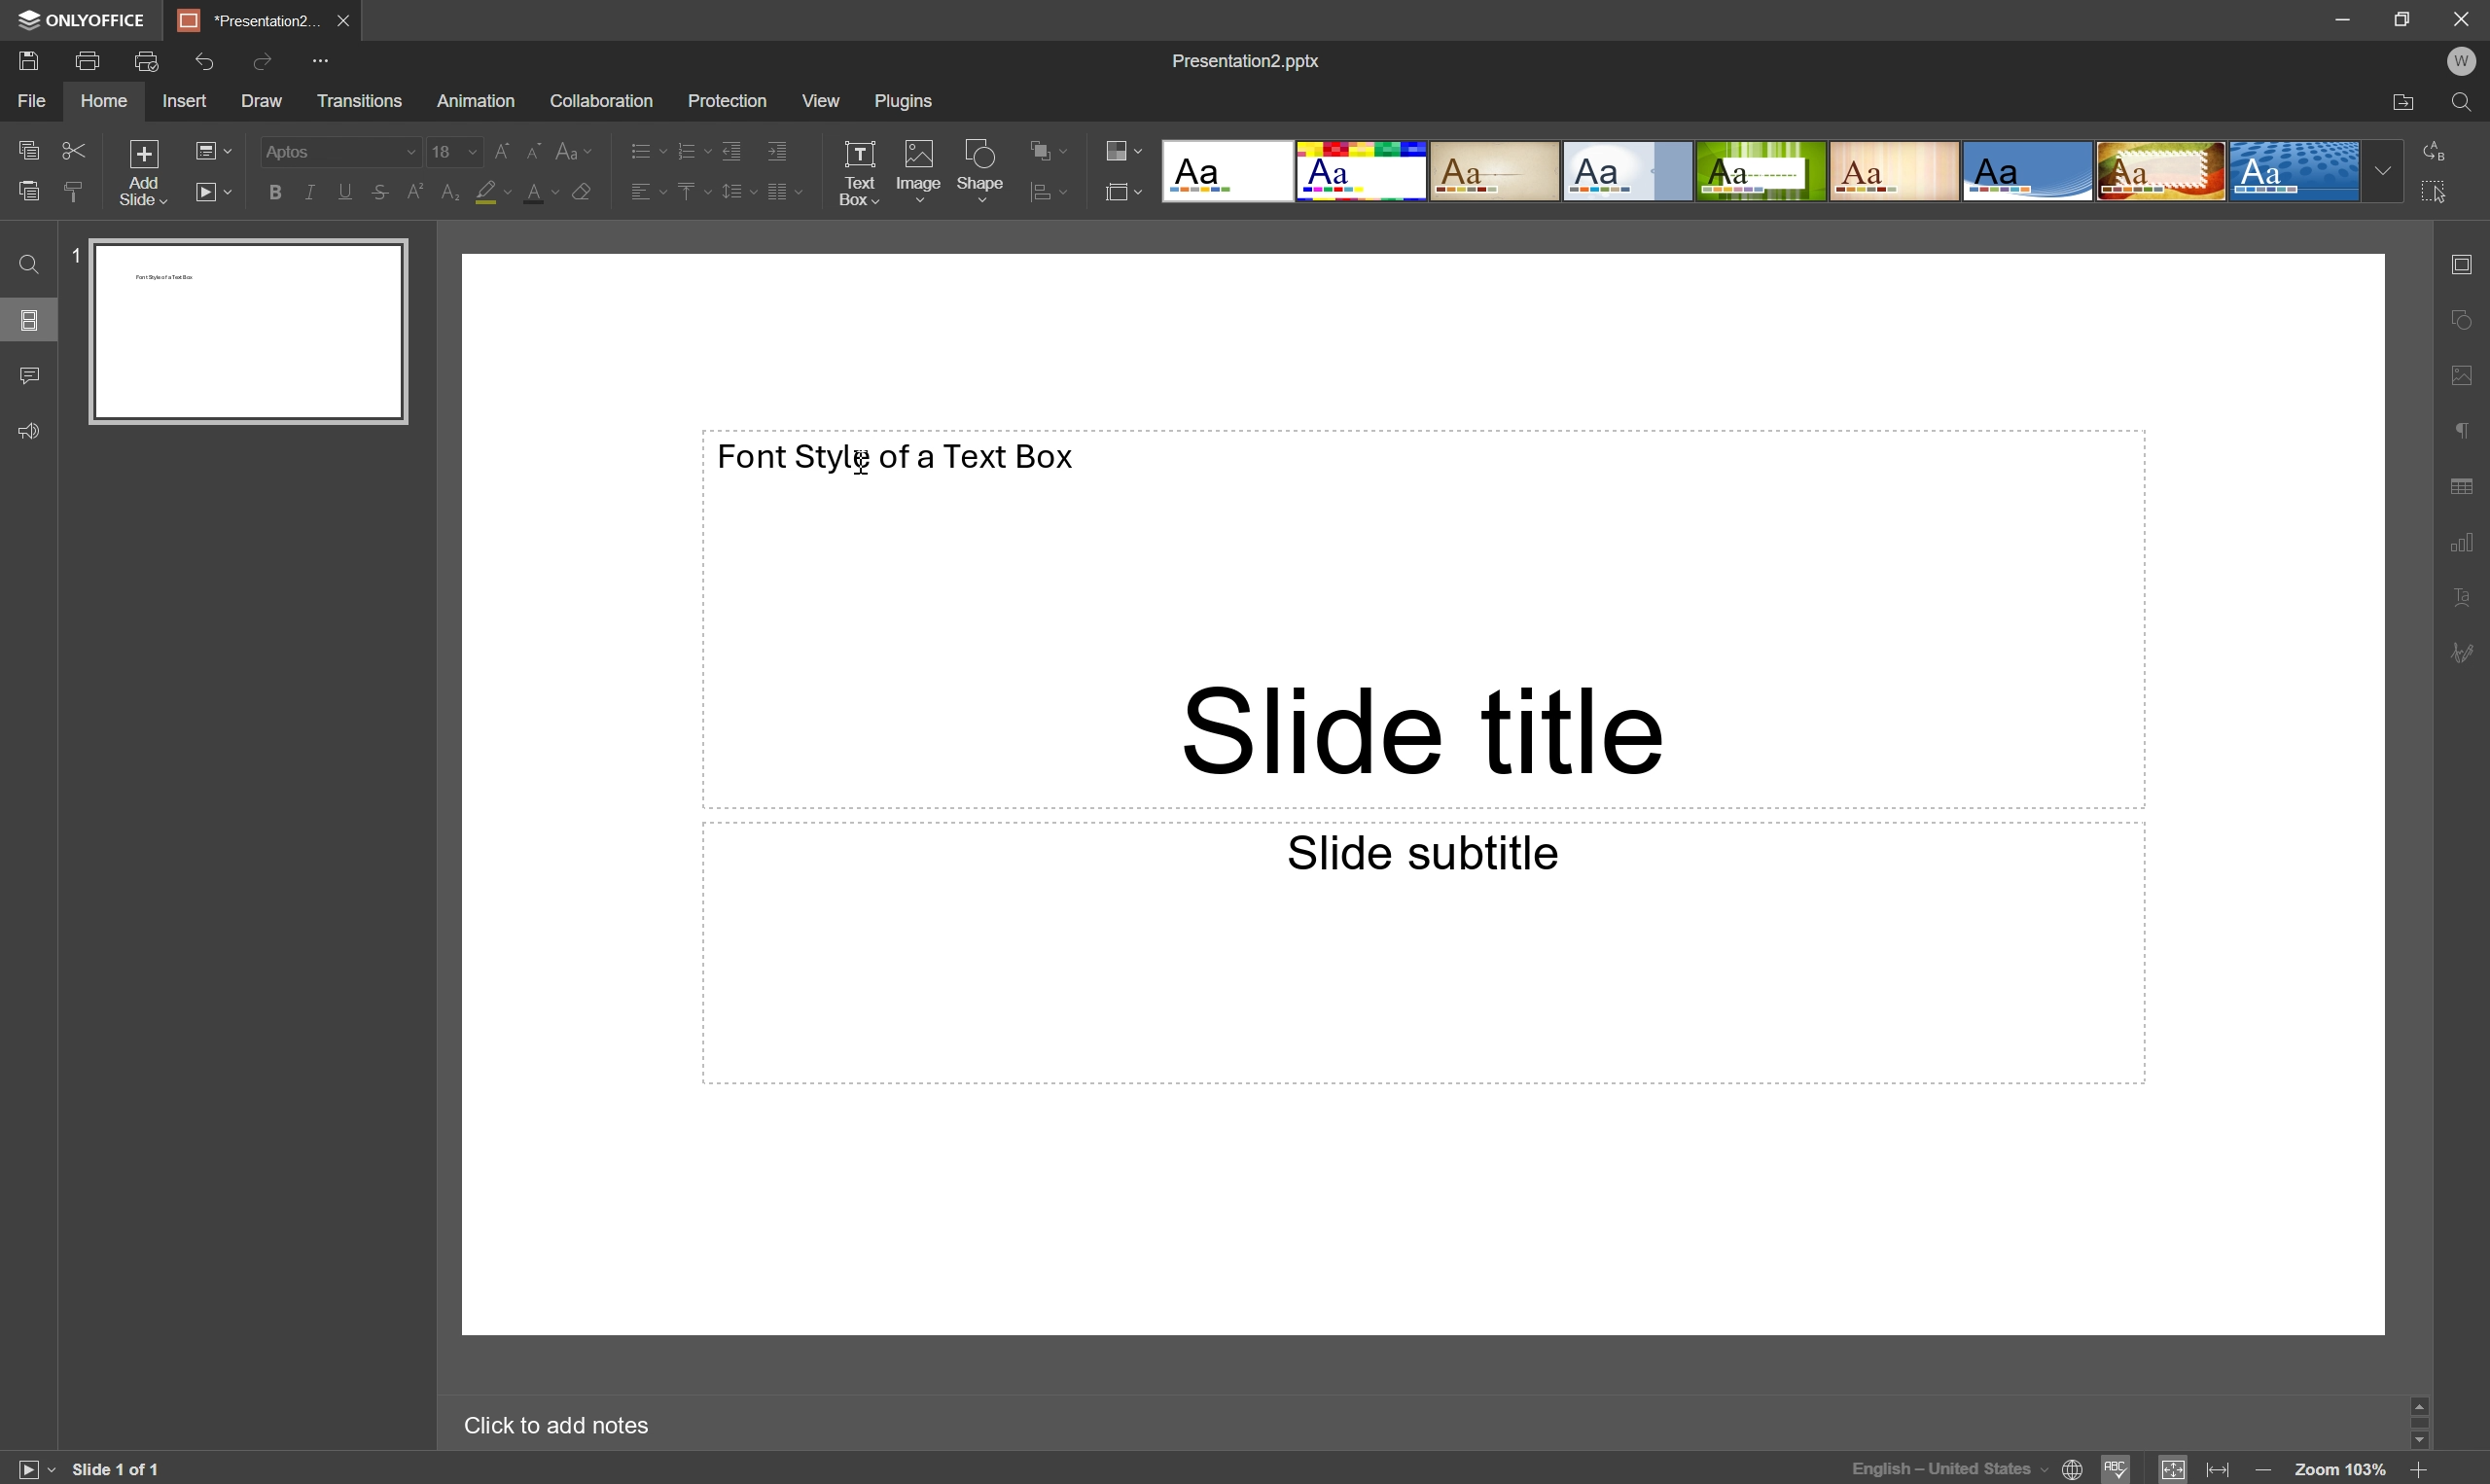 Image resolution: width=2490 pixels, height=1484 pixels. Describe the element at coordinates (104, 101) in the screenshot. I see `Home` at that location.